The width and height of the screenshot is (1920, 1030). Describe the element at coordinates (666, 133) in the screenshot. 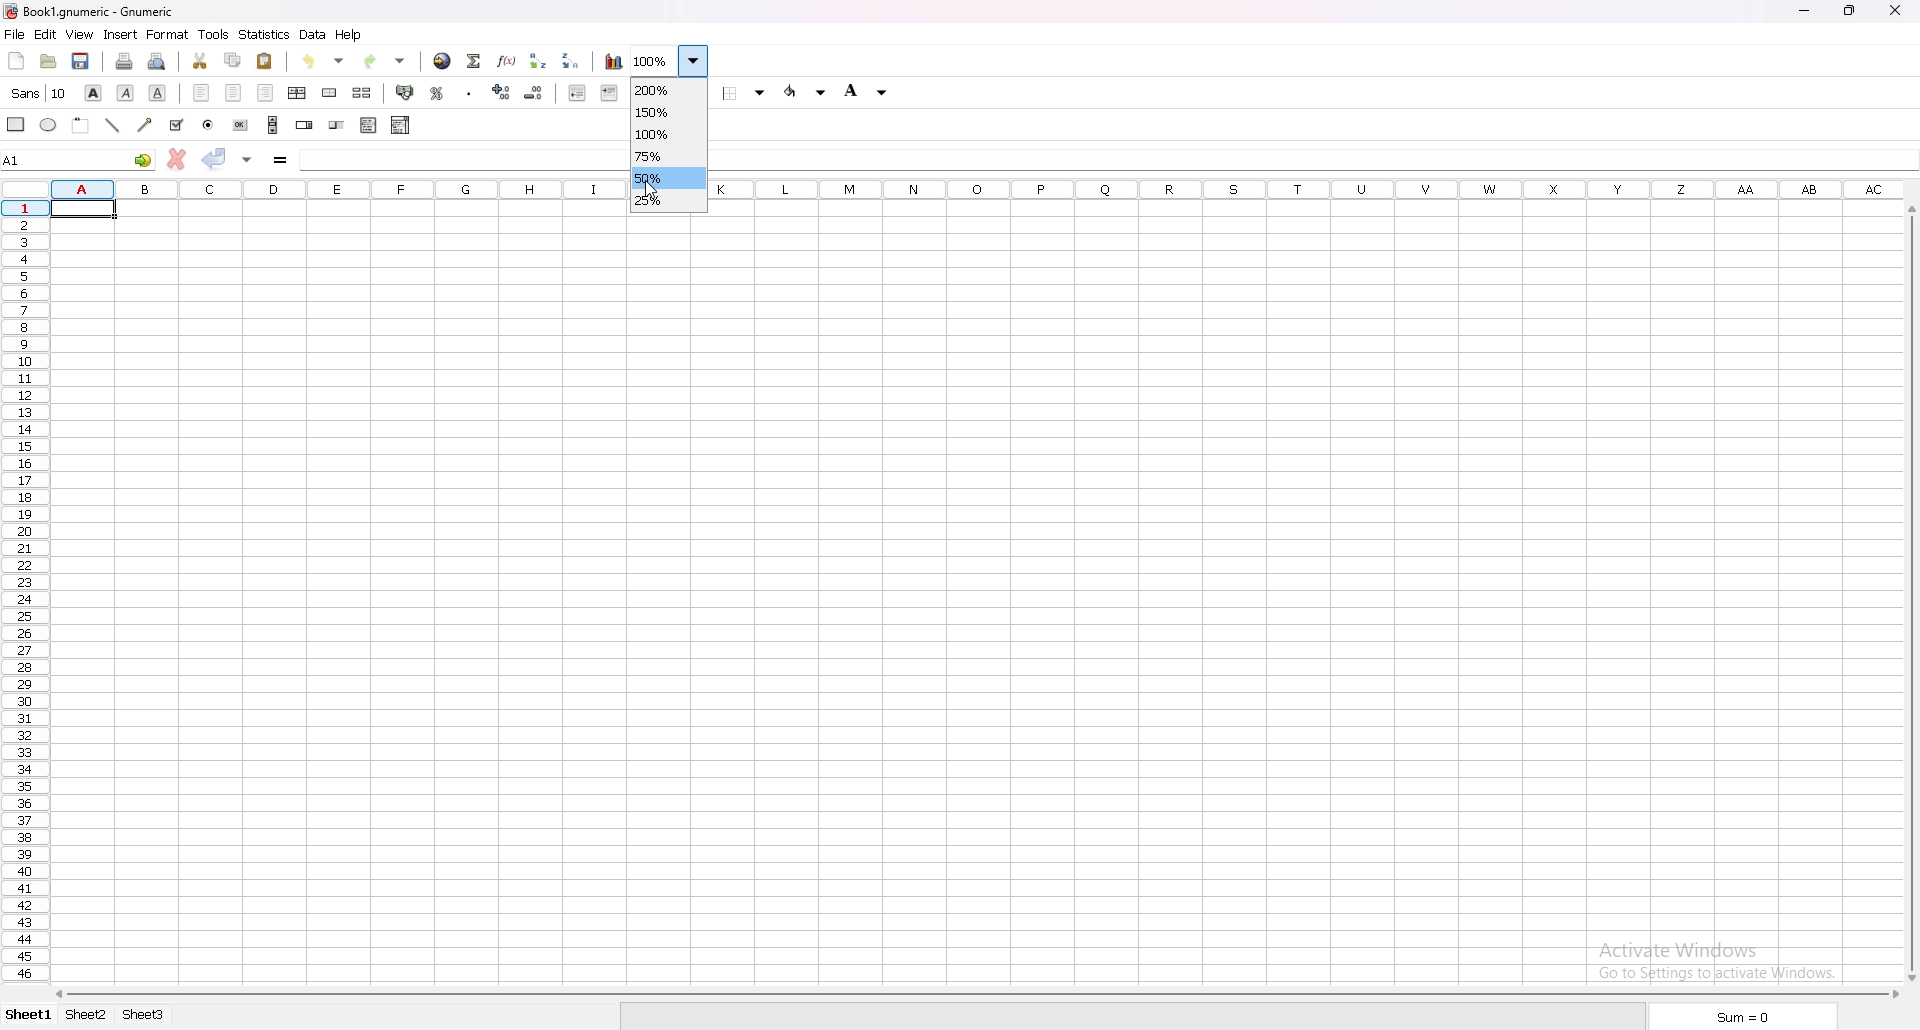

I see `100%` at that location.